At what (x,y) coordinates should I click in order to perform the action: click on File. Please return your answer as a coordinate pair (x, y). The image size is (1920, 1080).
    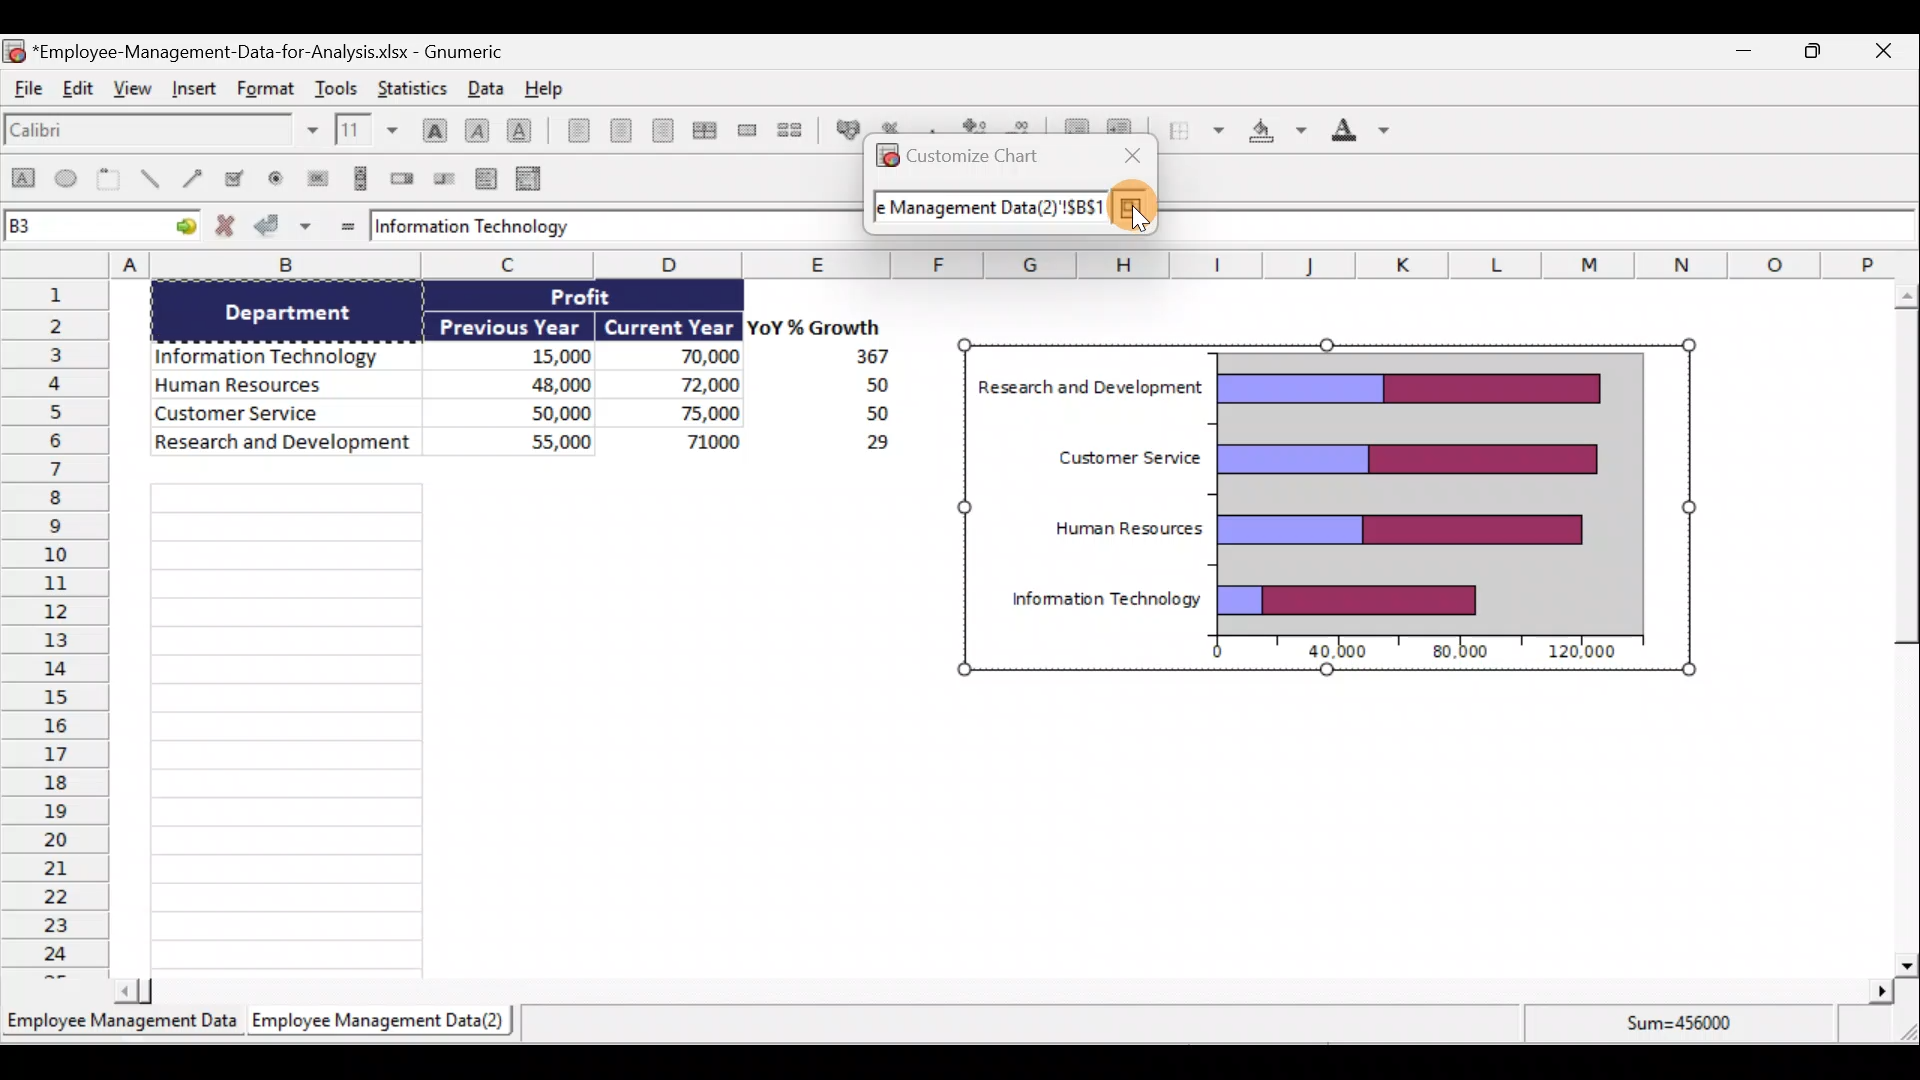
    Looking at the image, I should click on (26, 89).